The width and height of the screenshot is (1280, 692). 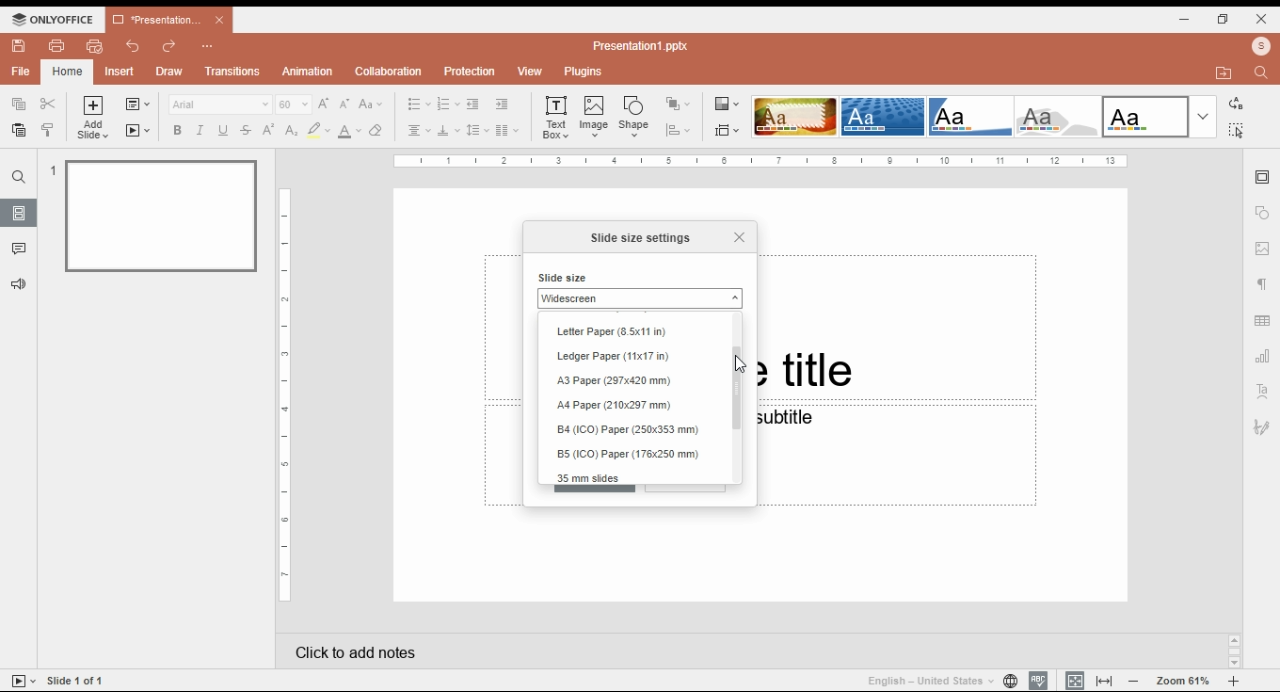 I want to click on italics, so click(x=198, y=130).